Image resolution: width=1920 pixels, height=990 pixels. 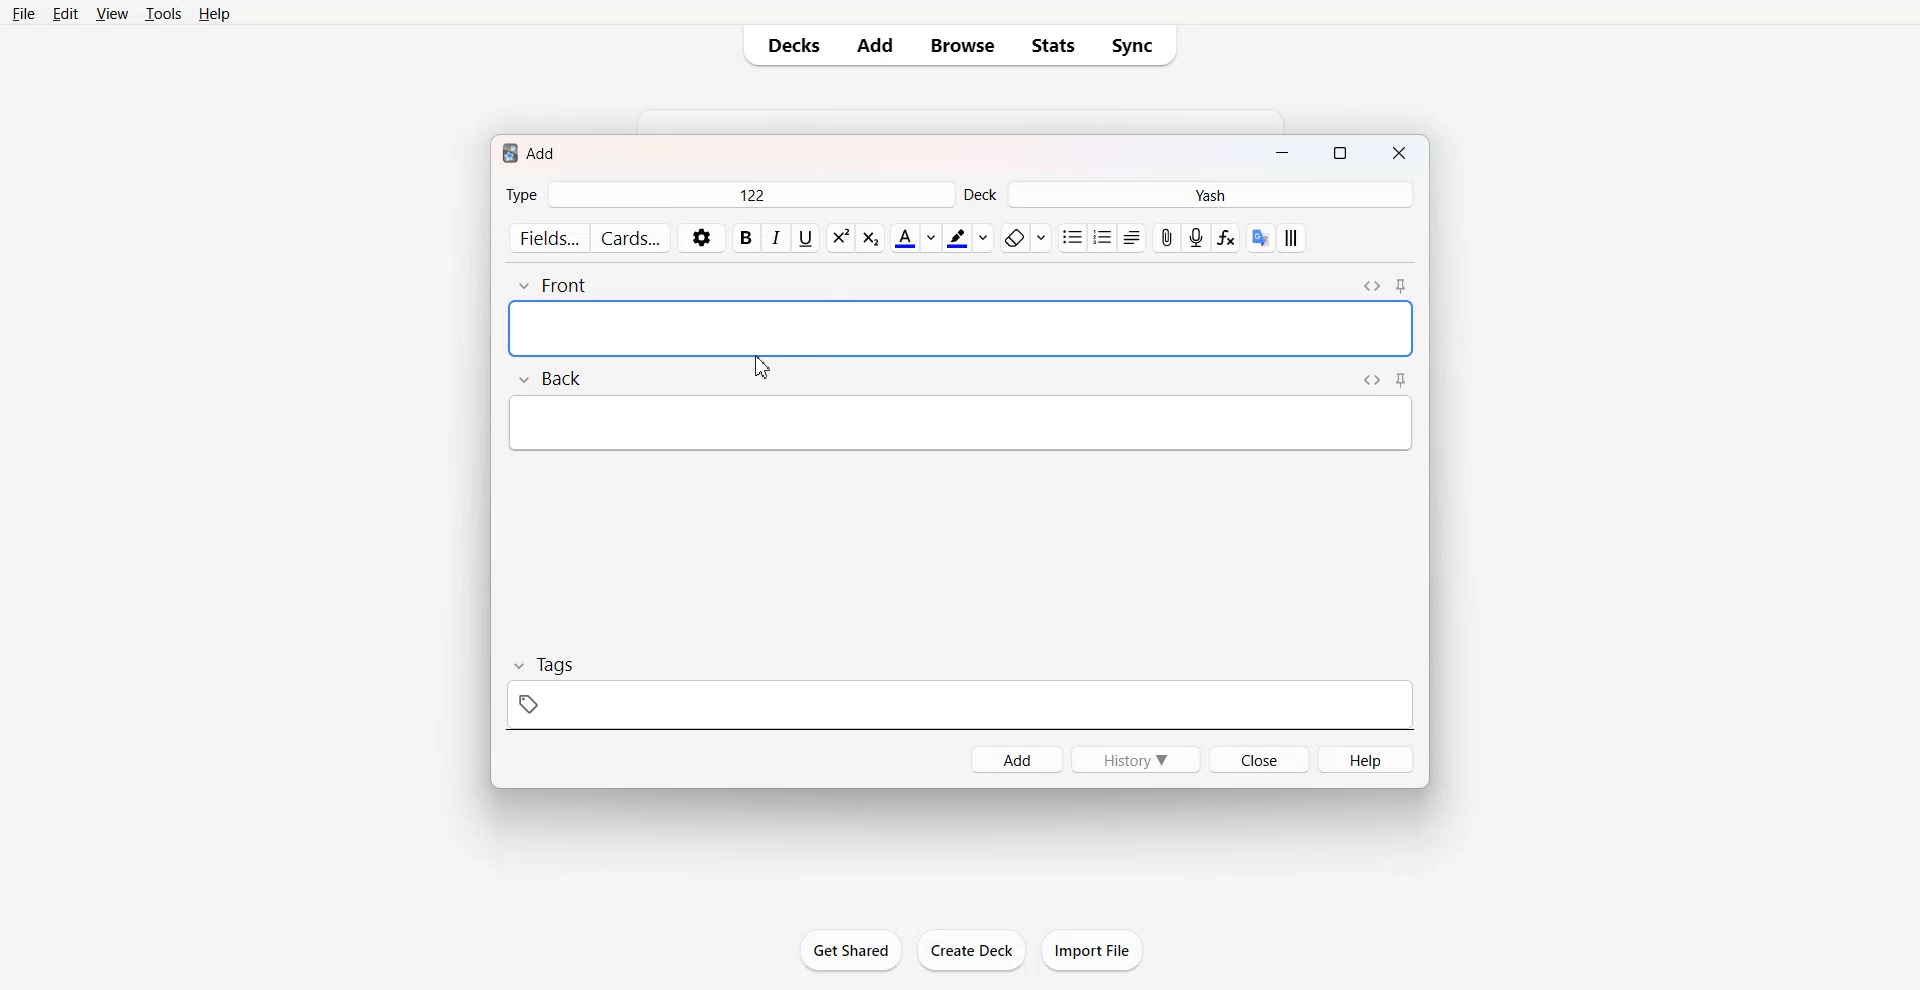 I want to click on Settings, so click(x=702, y=238).